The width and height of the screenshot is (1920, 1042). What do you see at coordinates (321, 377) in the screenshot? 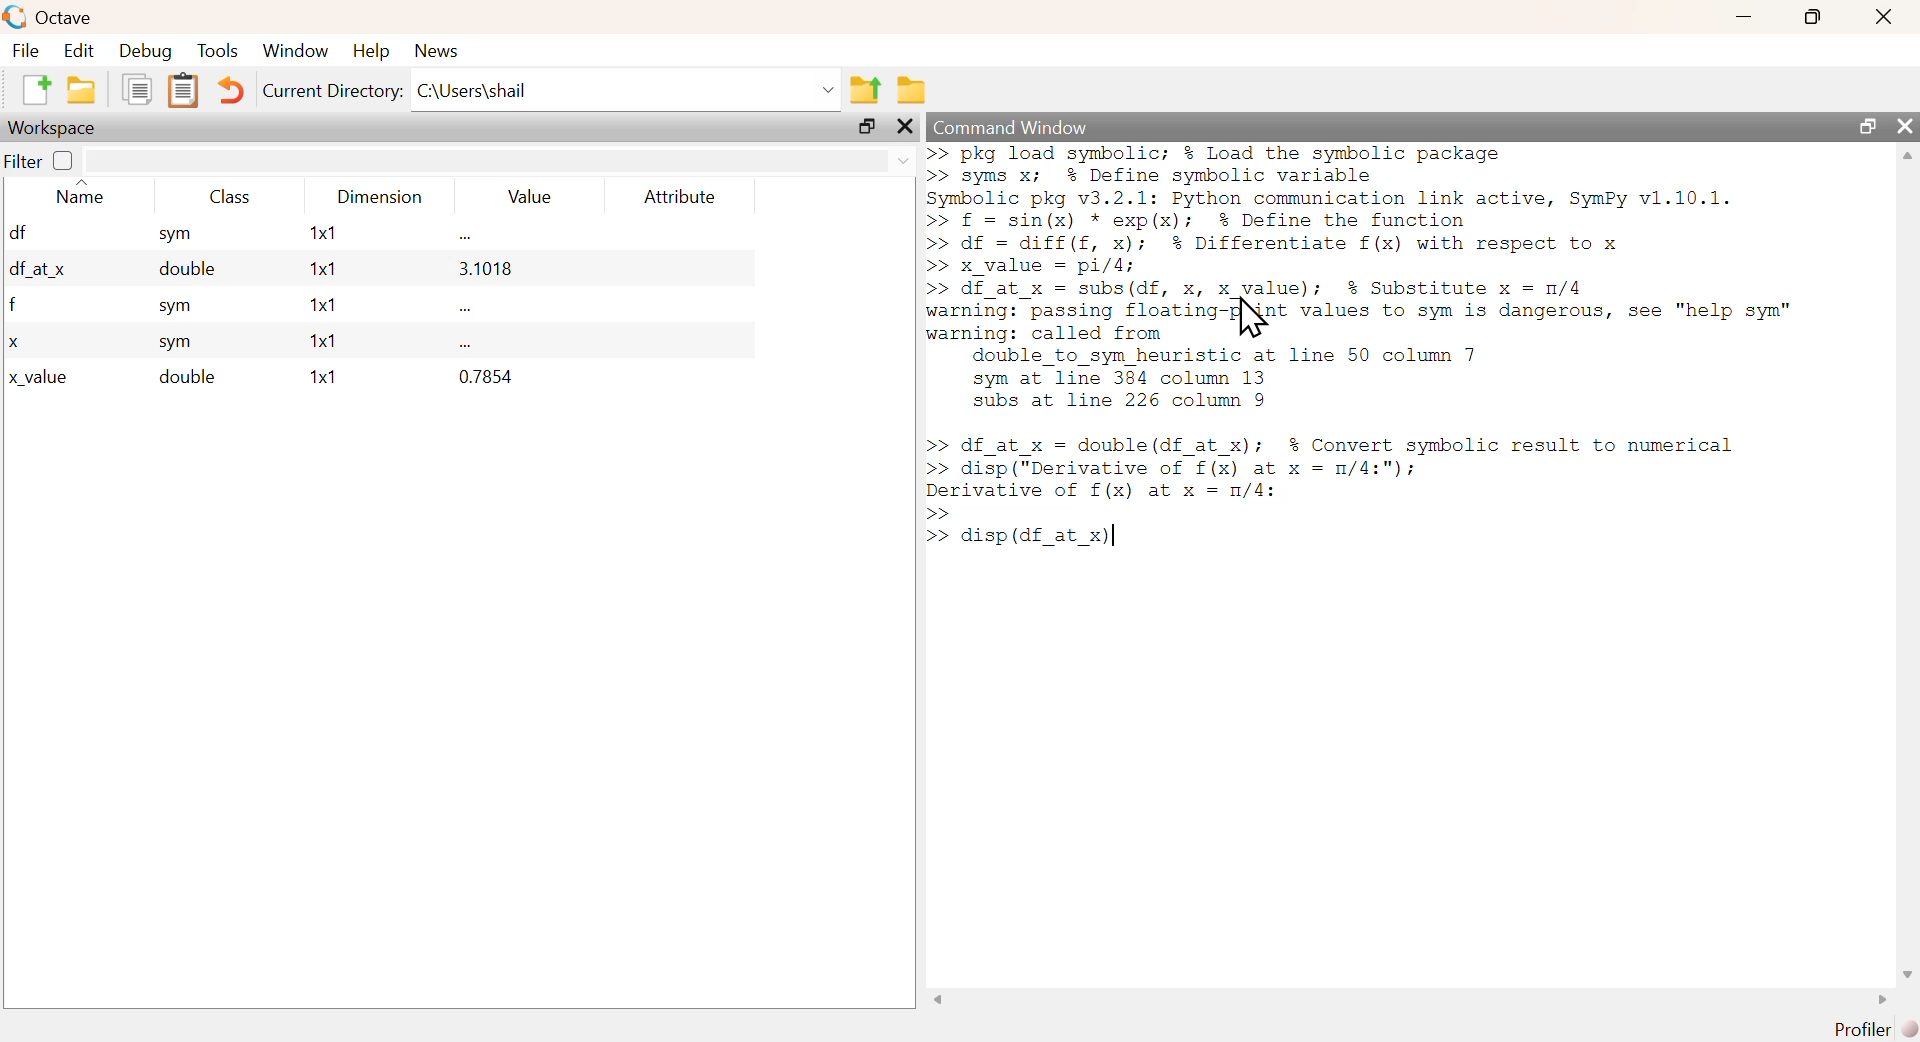
I see `1x1` at bounding box center [321, 377].